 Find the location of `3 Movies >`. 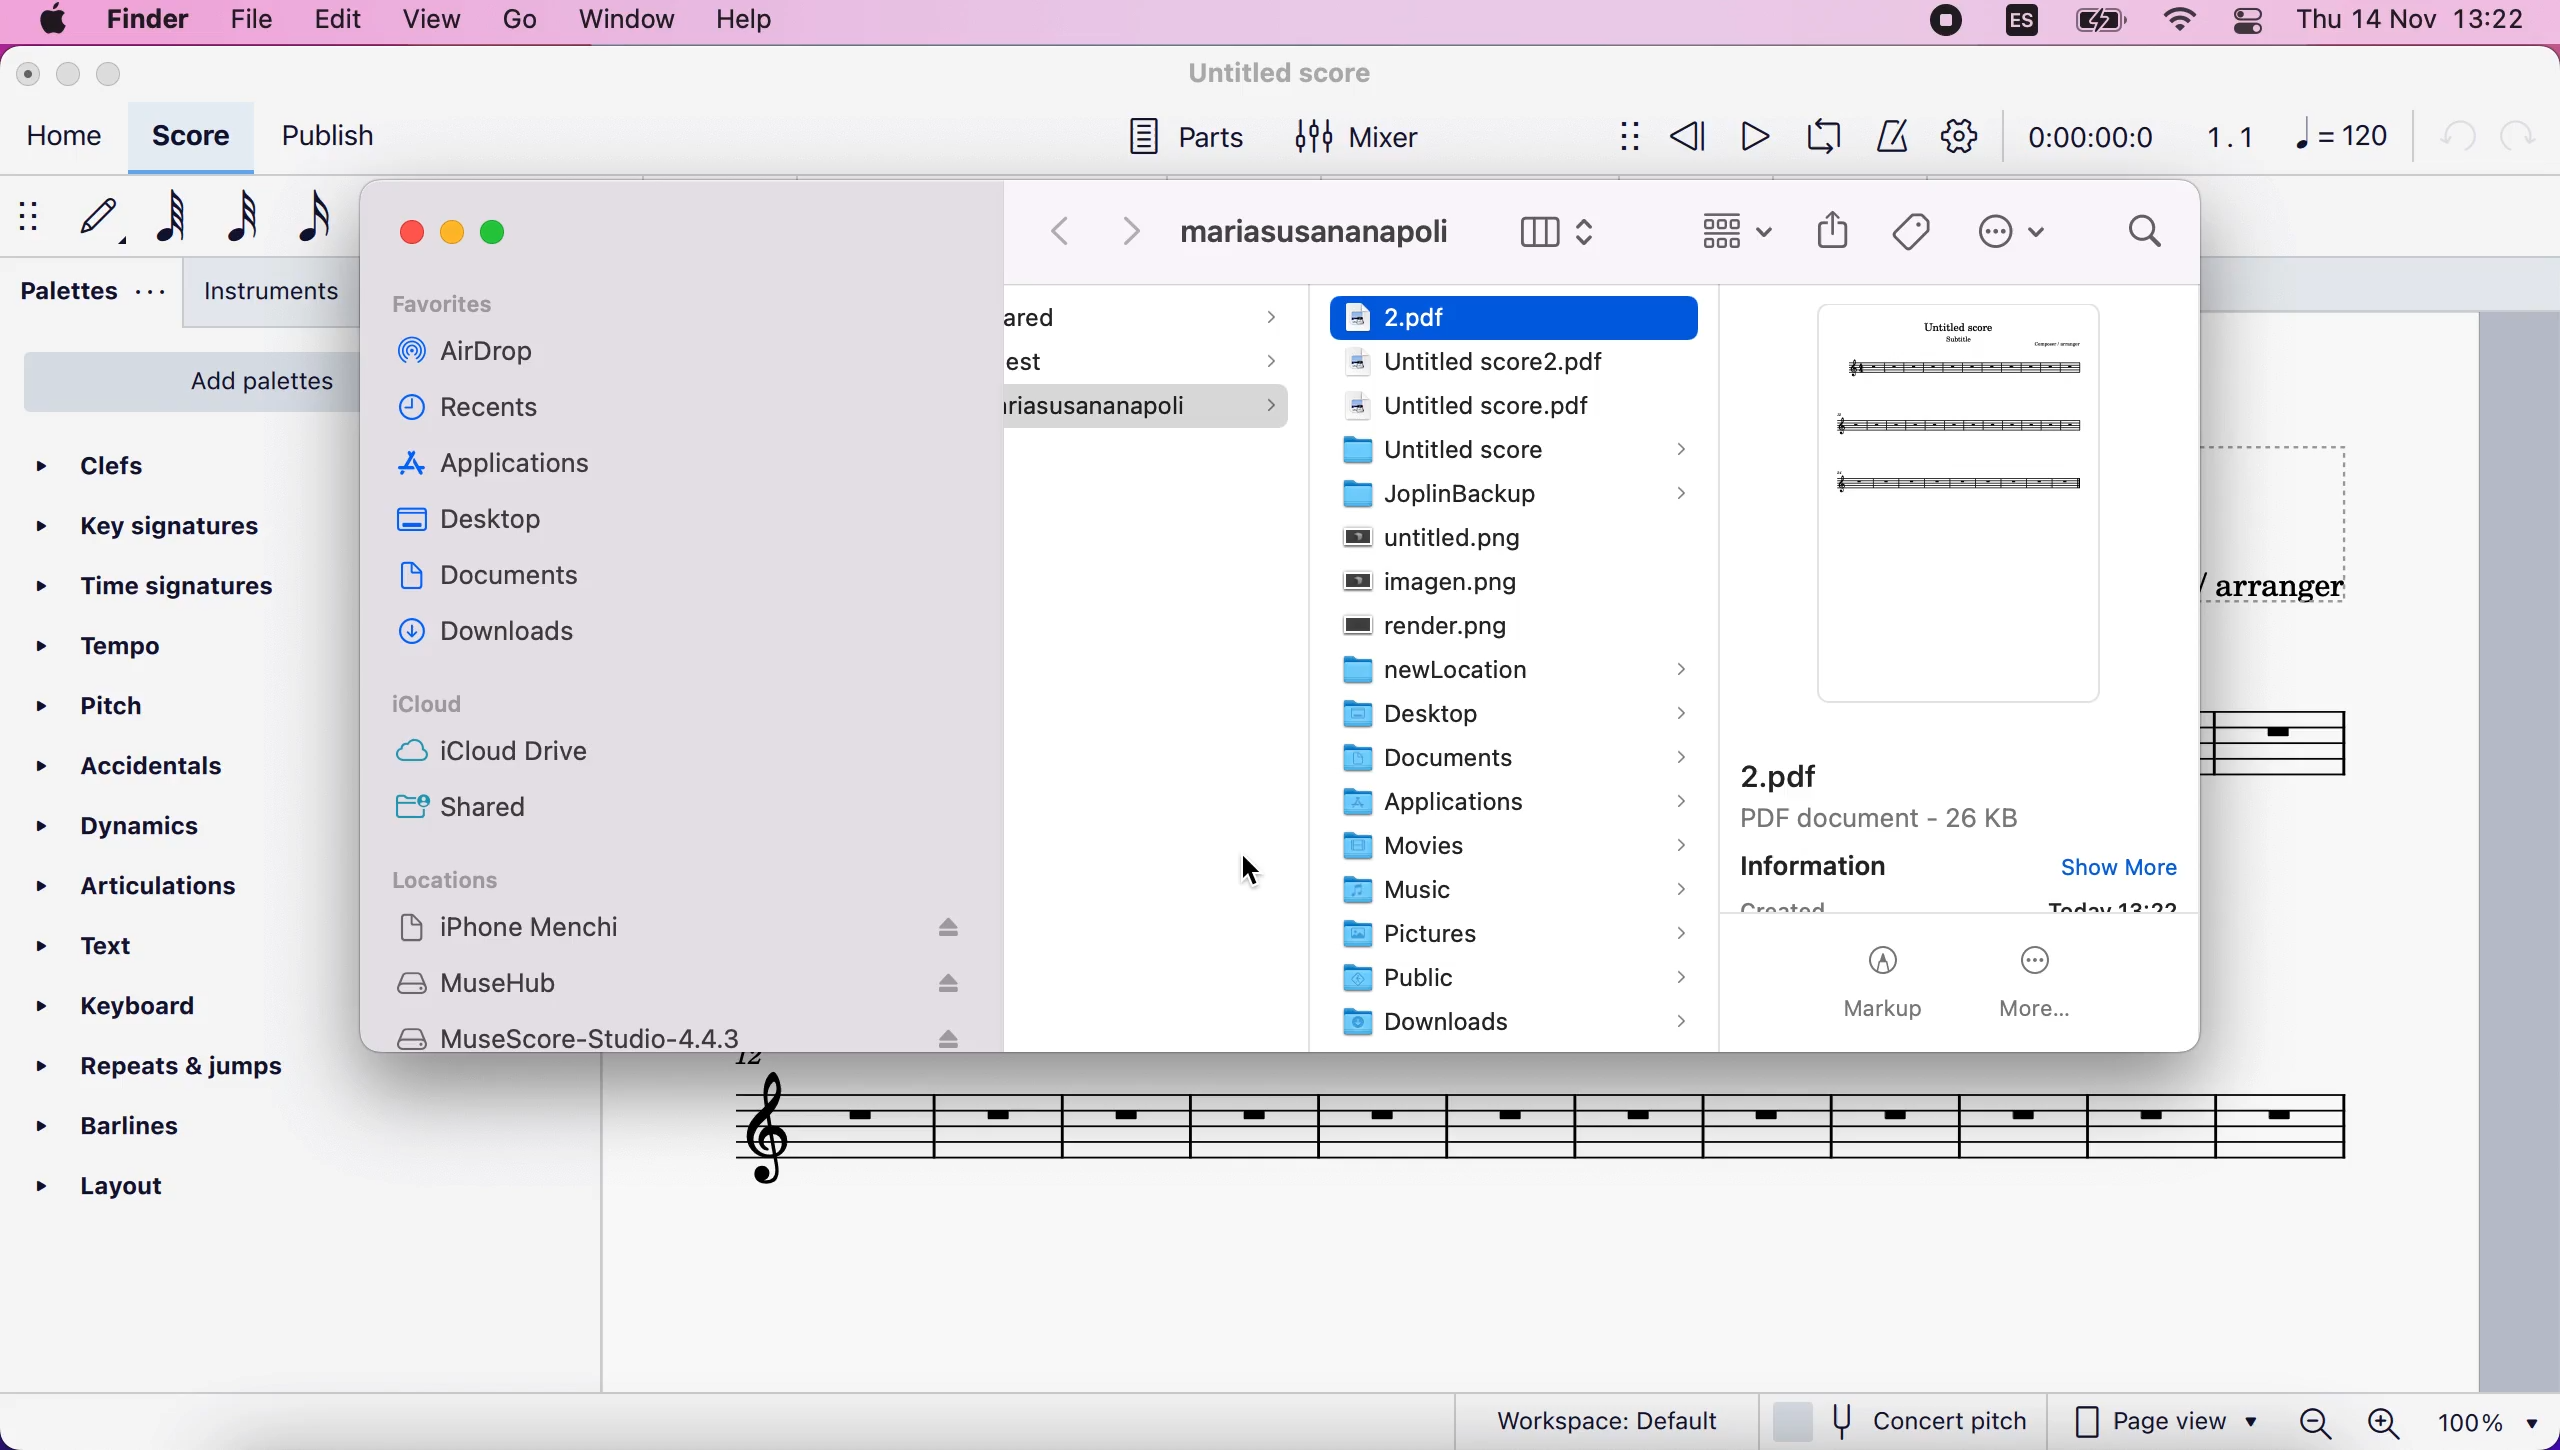

3 Movies > is located at coordinates (1506, 847).